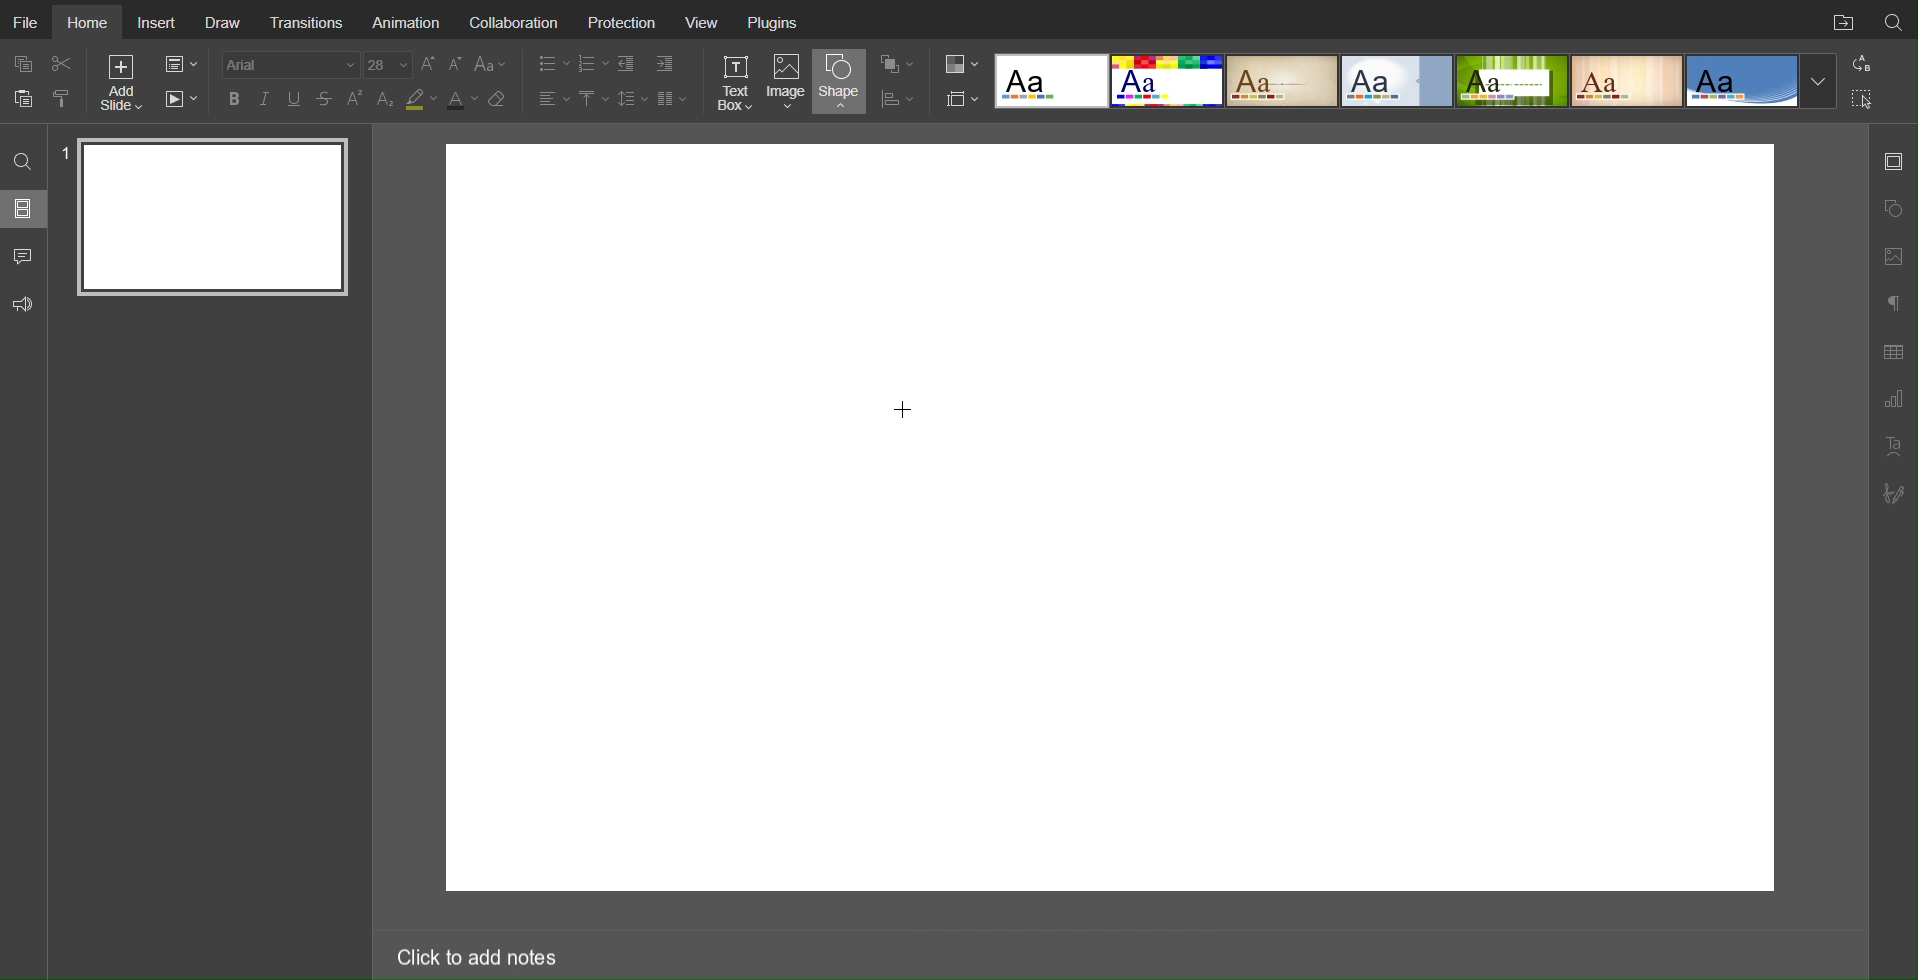 The width and height of the screenshot is (1918, 980). I want to click on Superscript, so click(356, 99).